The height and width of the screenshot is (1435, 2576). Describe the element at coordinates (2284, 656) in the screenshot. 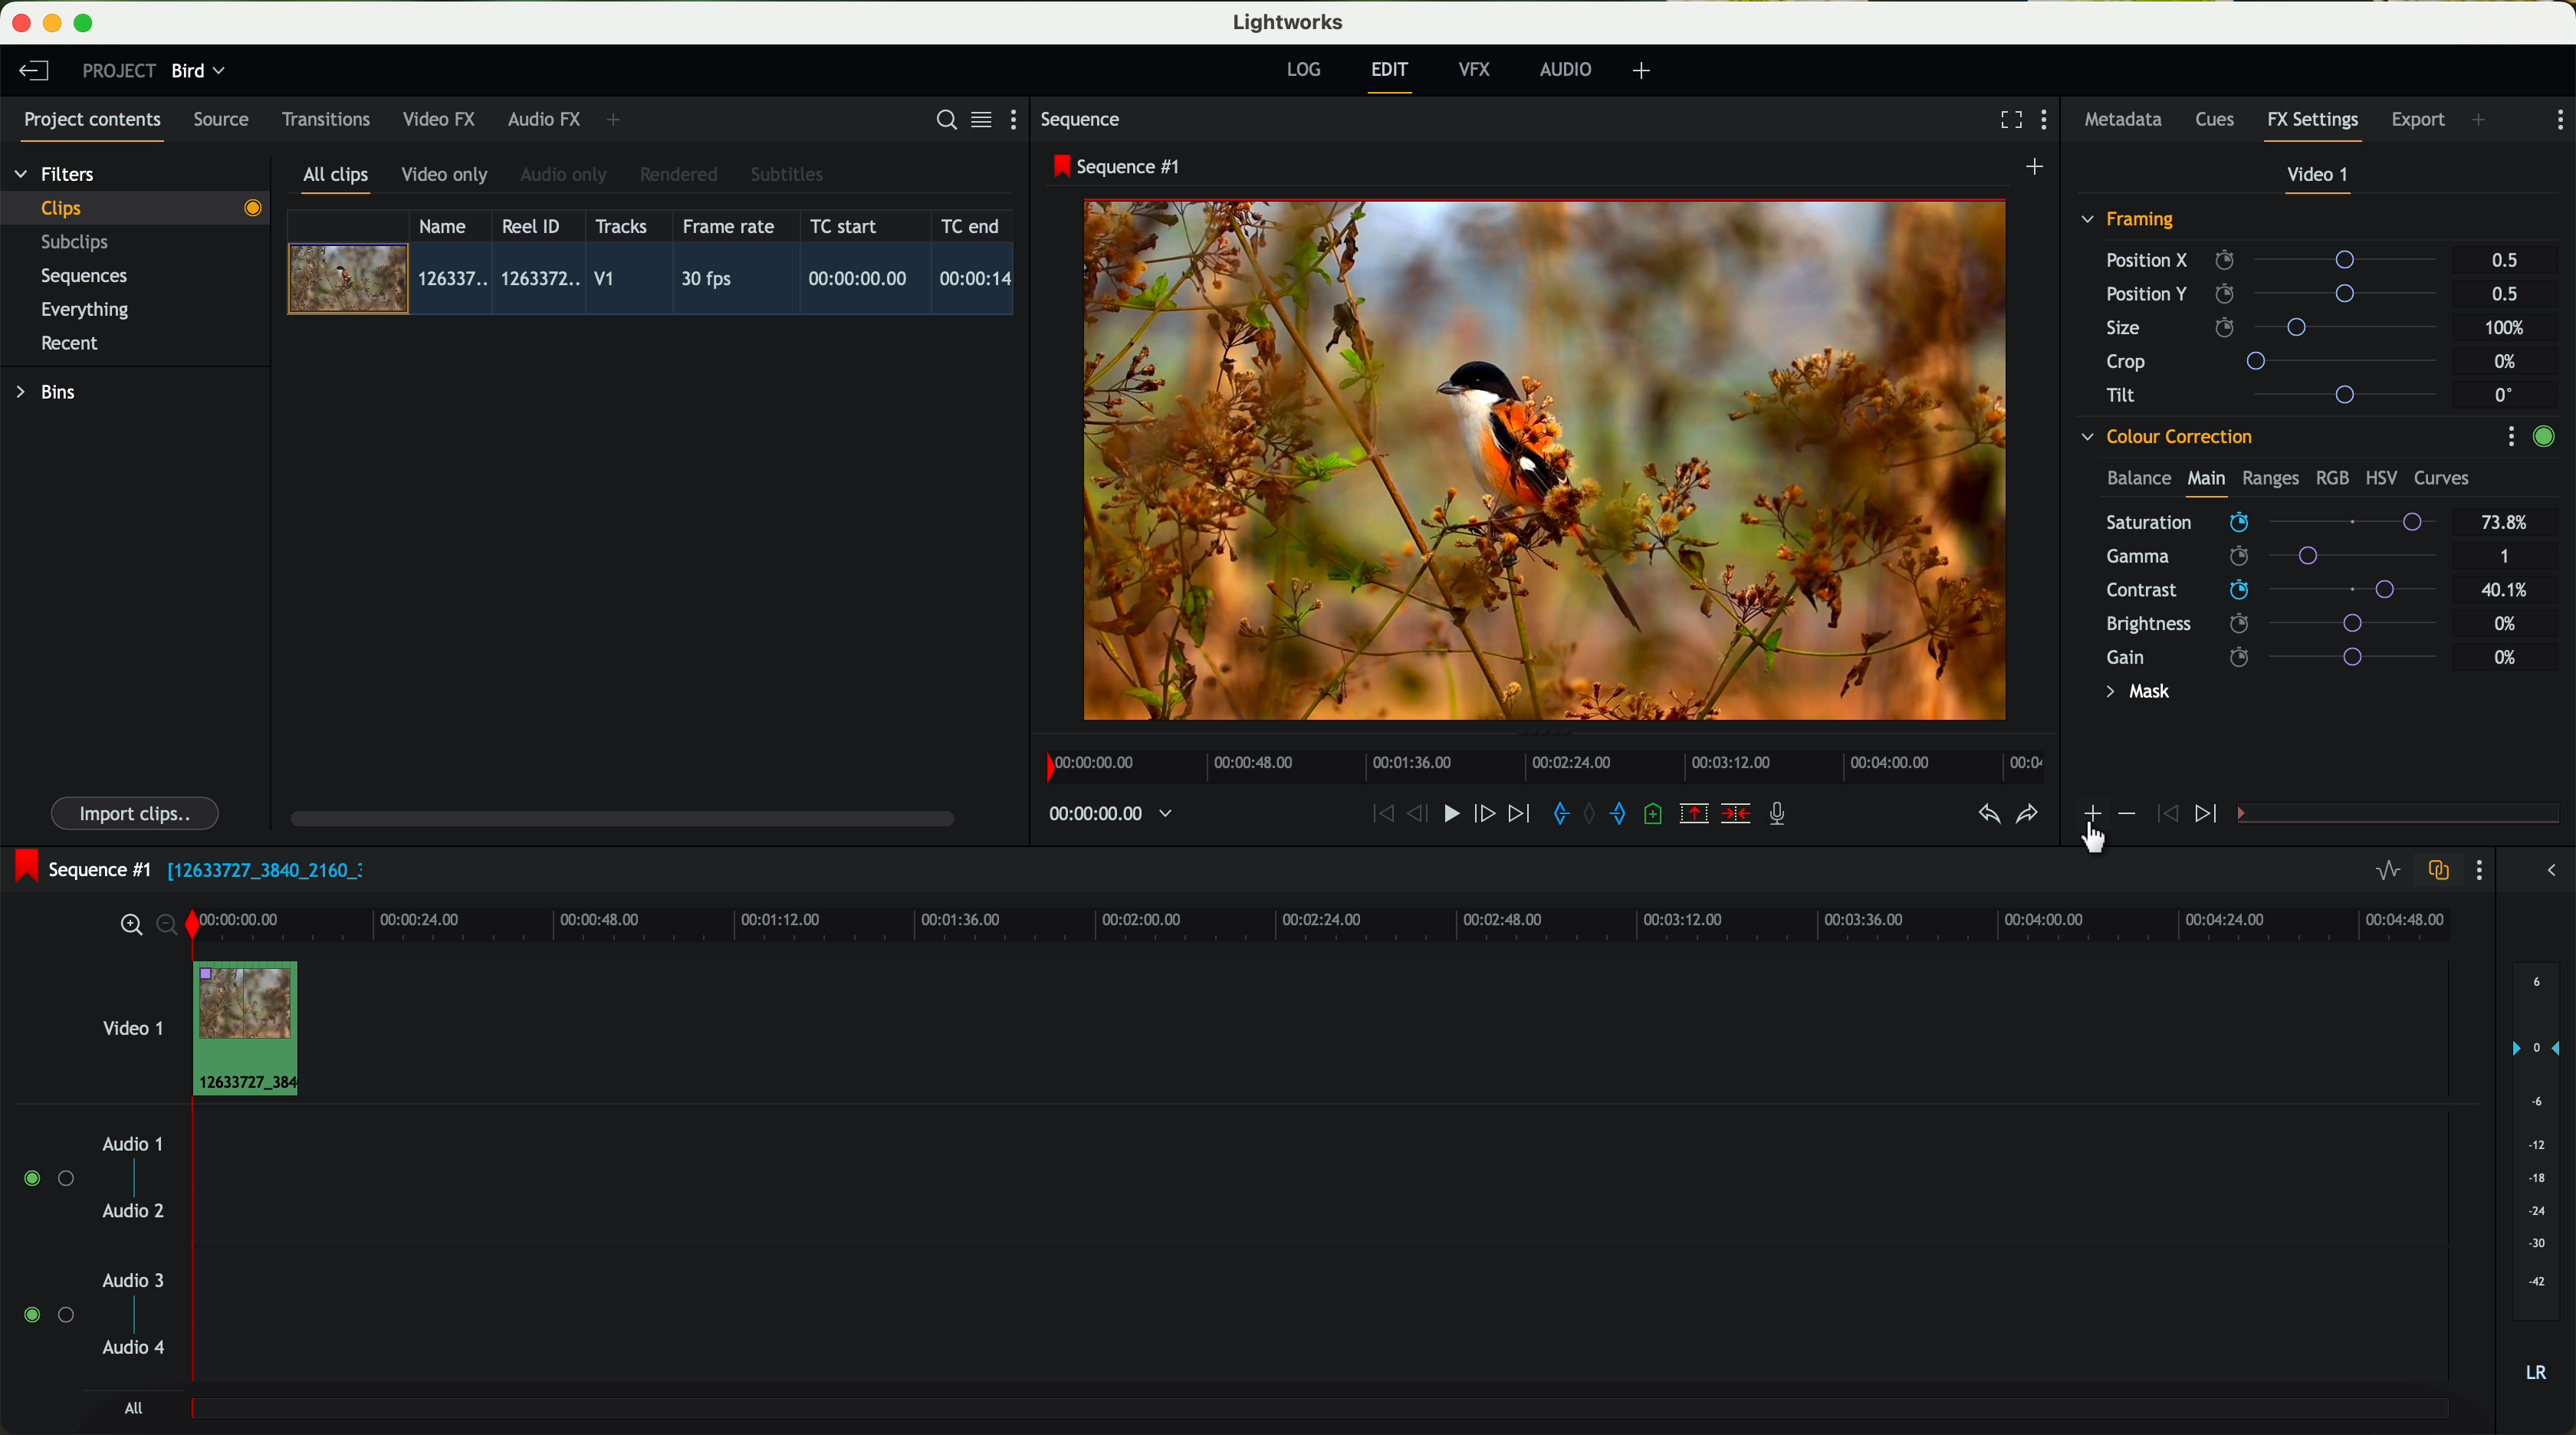

I see `gain` at that location.